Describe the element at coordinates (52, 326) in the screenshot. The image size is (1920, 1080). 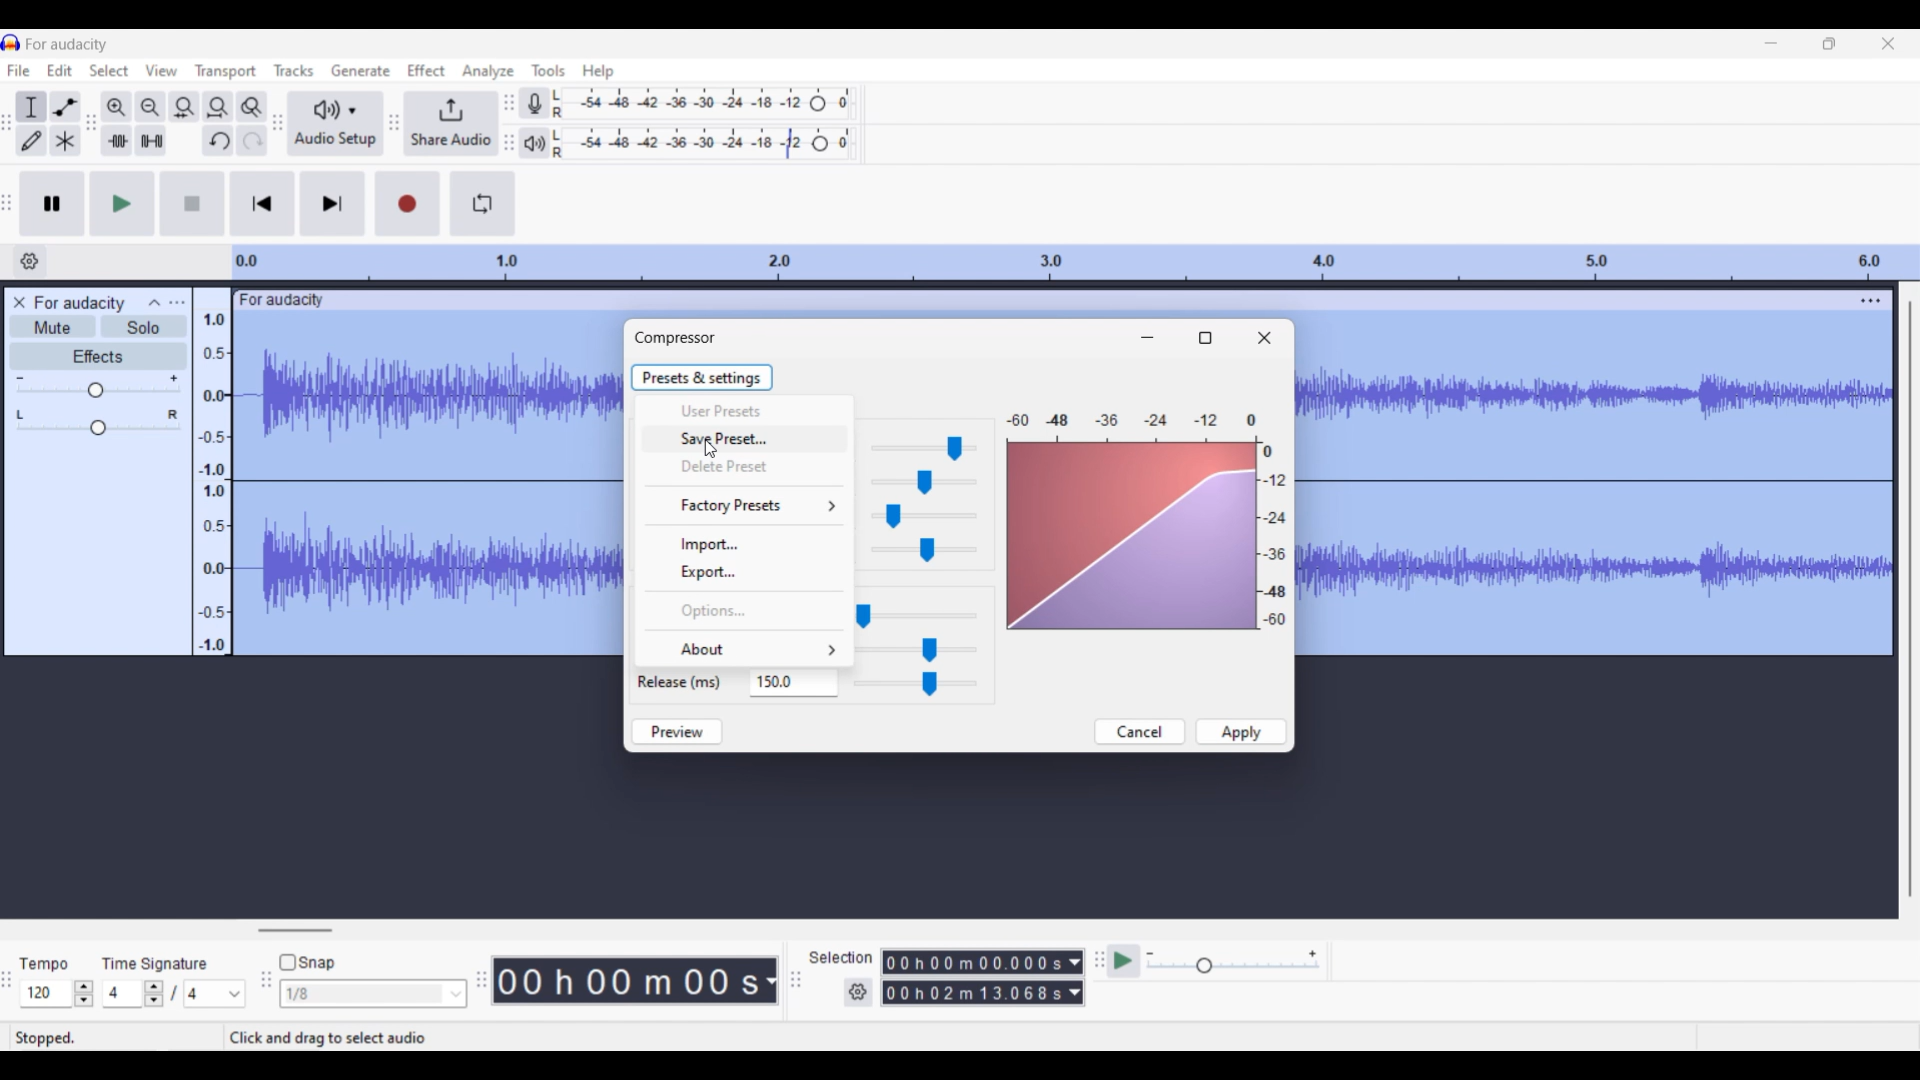
I see `Mute` at that location.